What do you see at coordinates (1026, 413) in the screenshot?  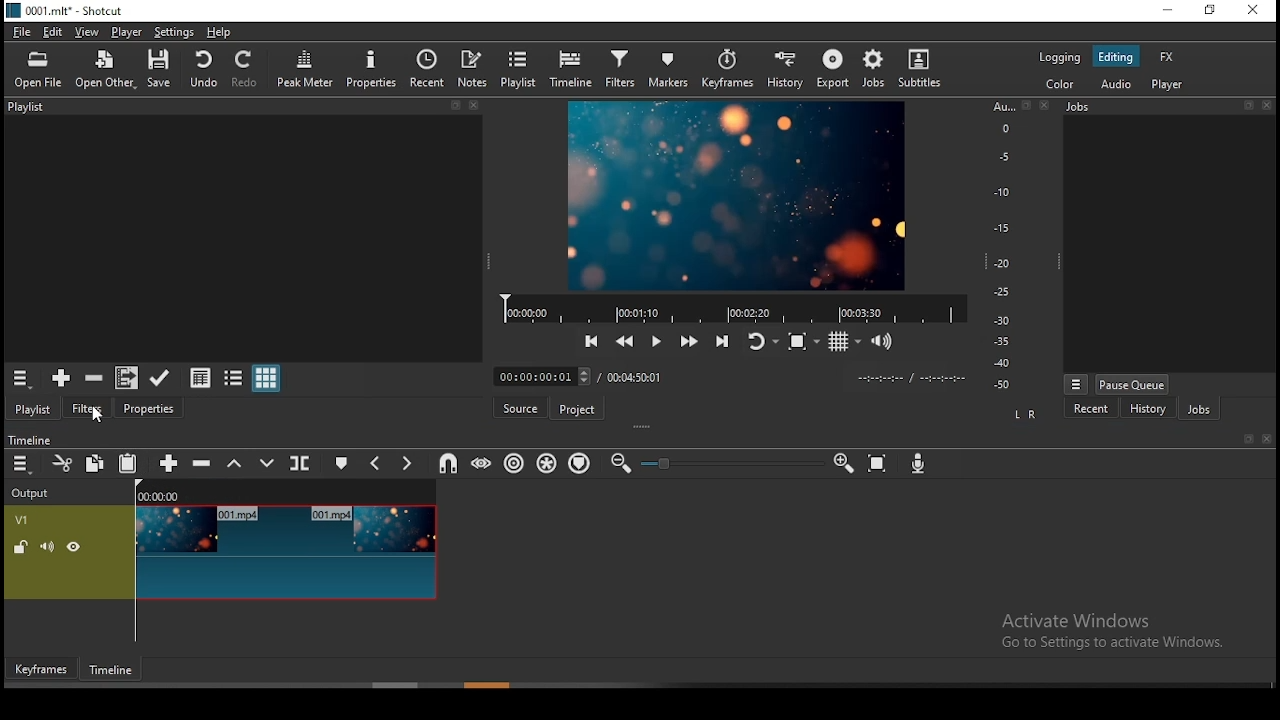 I see `L R` at bounding box center [1026, 413].